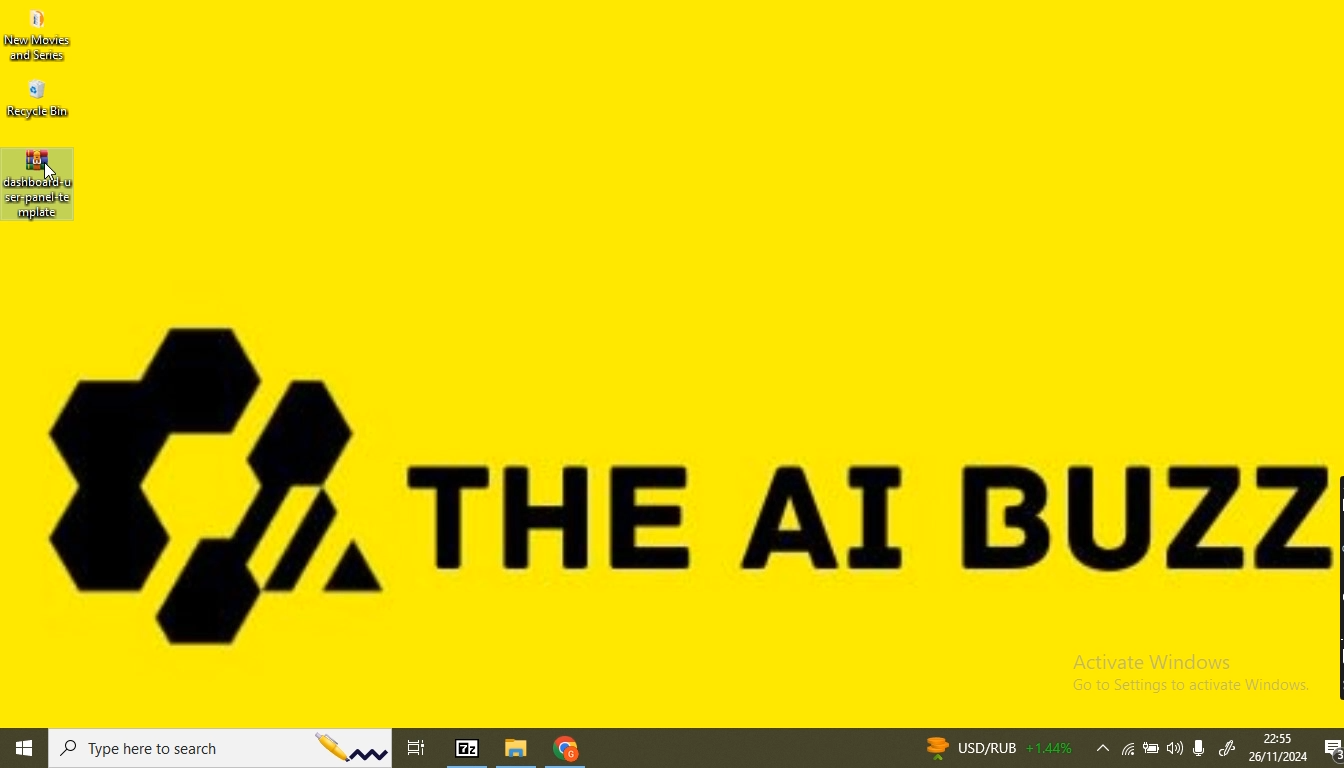  What do you see at coordinates (1330, 750) in the screenshot?
I see `notifications` at bounding box center [1330, 750].